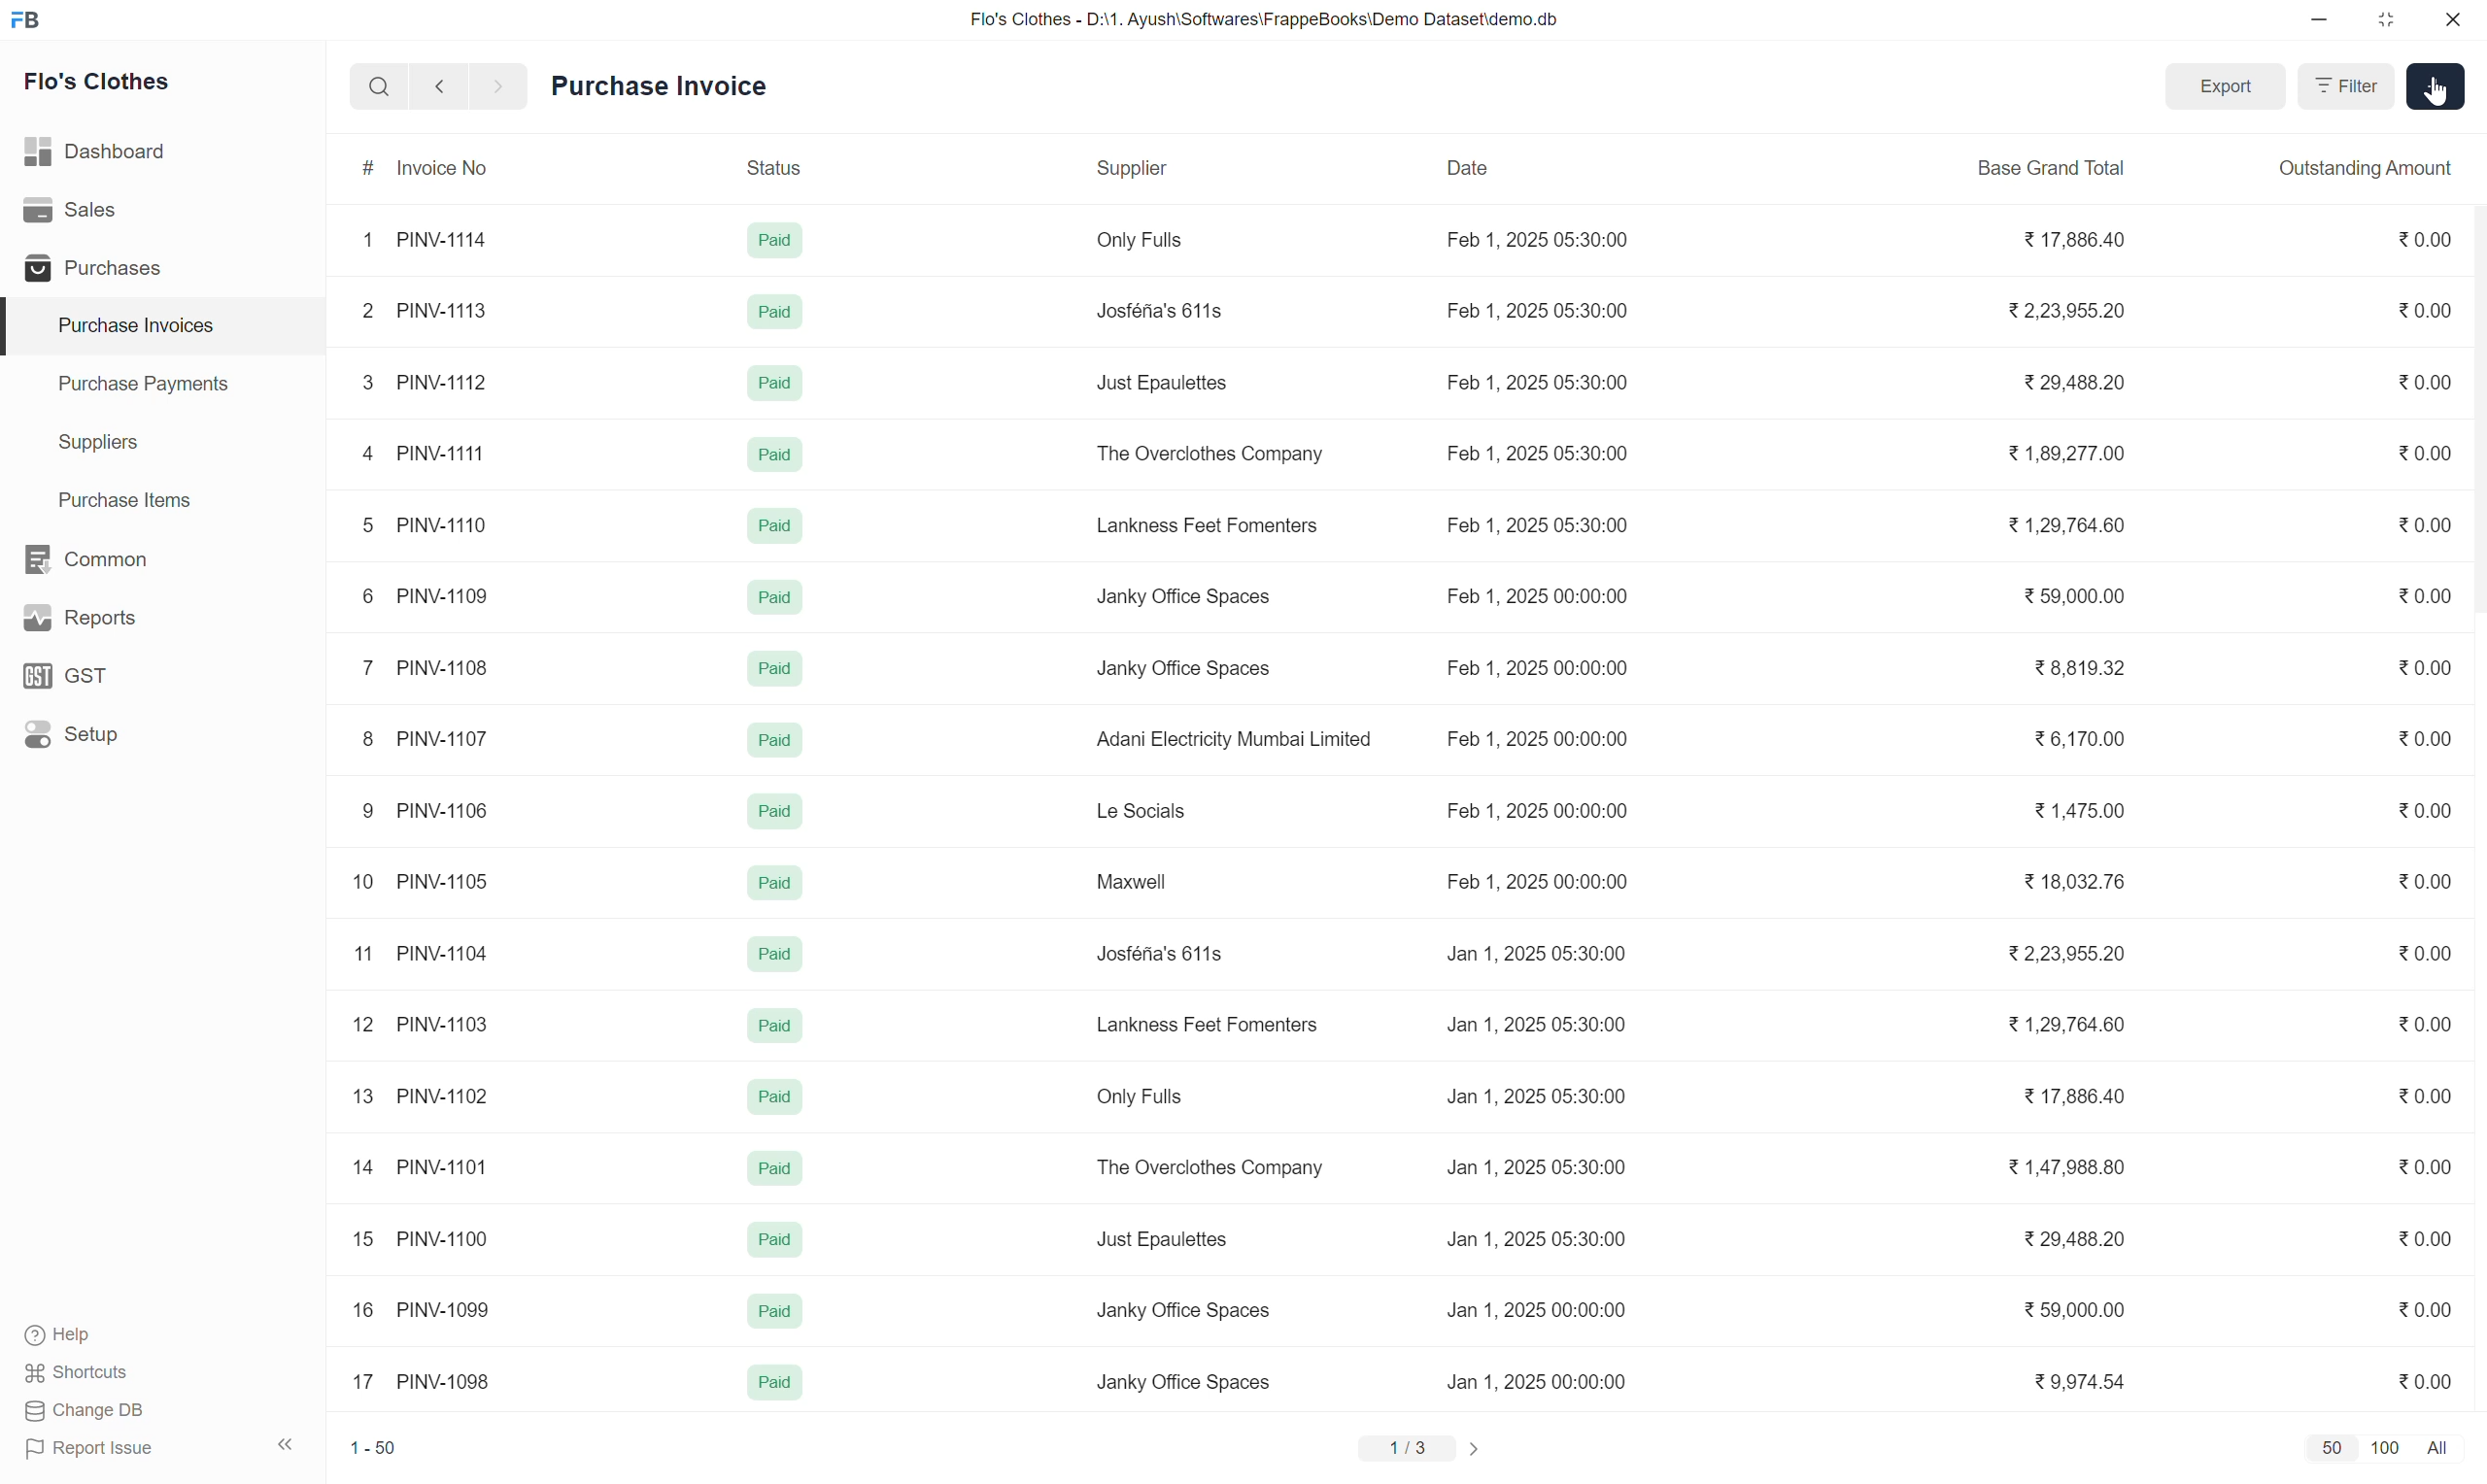  I want to click on 12 PINV-1103, so click(421, 1024).